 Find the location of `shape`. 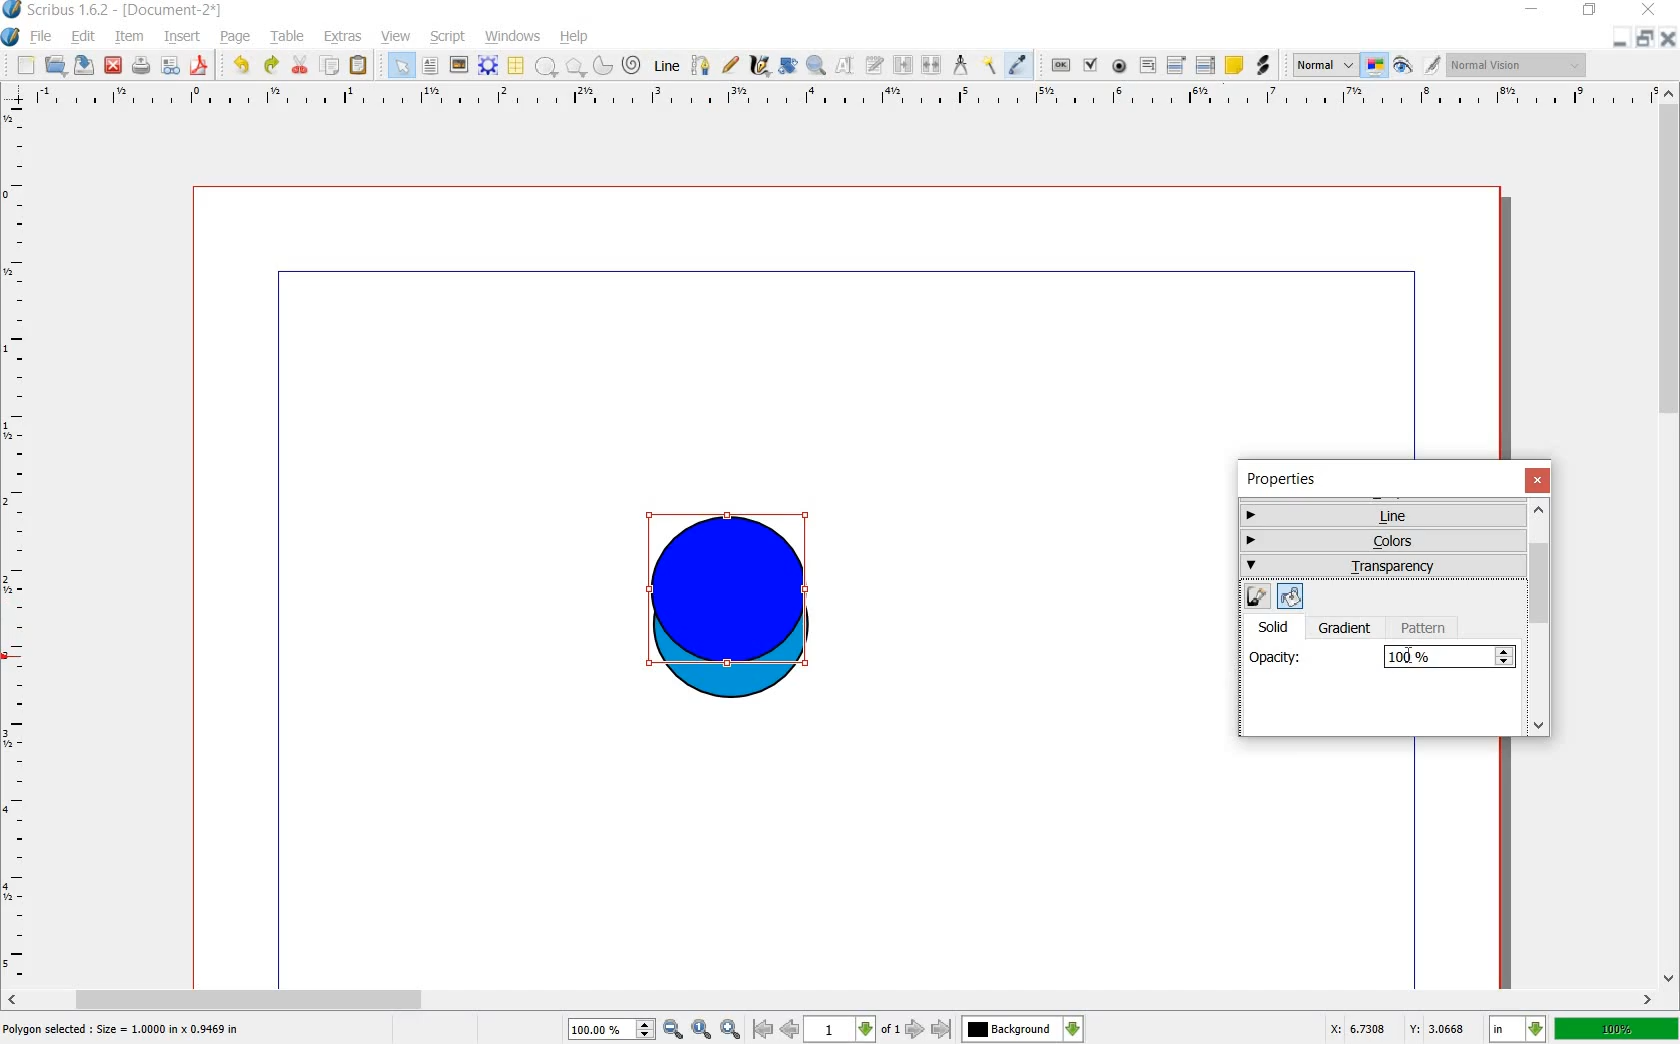

shape is located at coordinates (547, 67).